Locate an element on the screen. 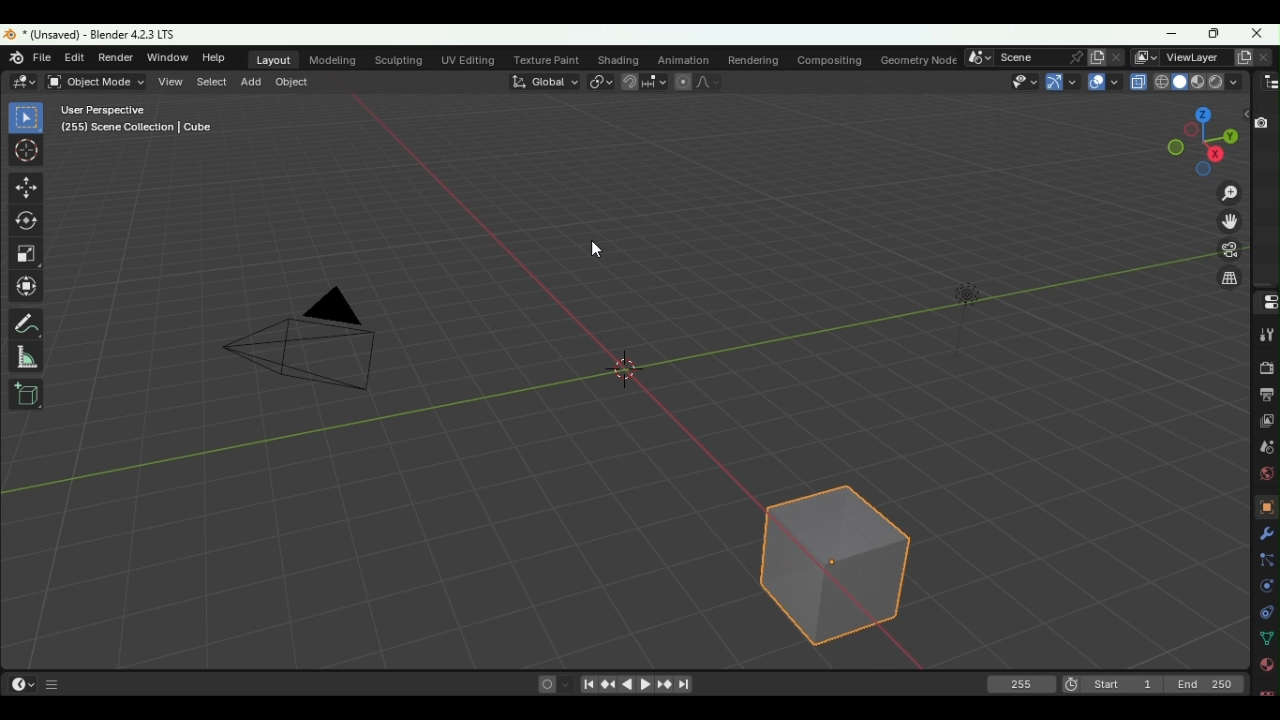 The height and width of the screenshot is (720, 1280). Rotate the view is located at coordinates (1191, 130).